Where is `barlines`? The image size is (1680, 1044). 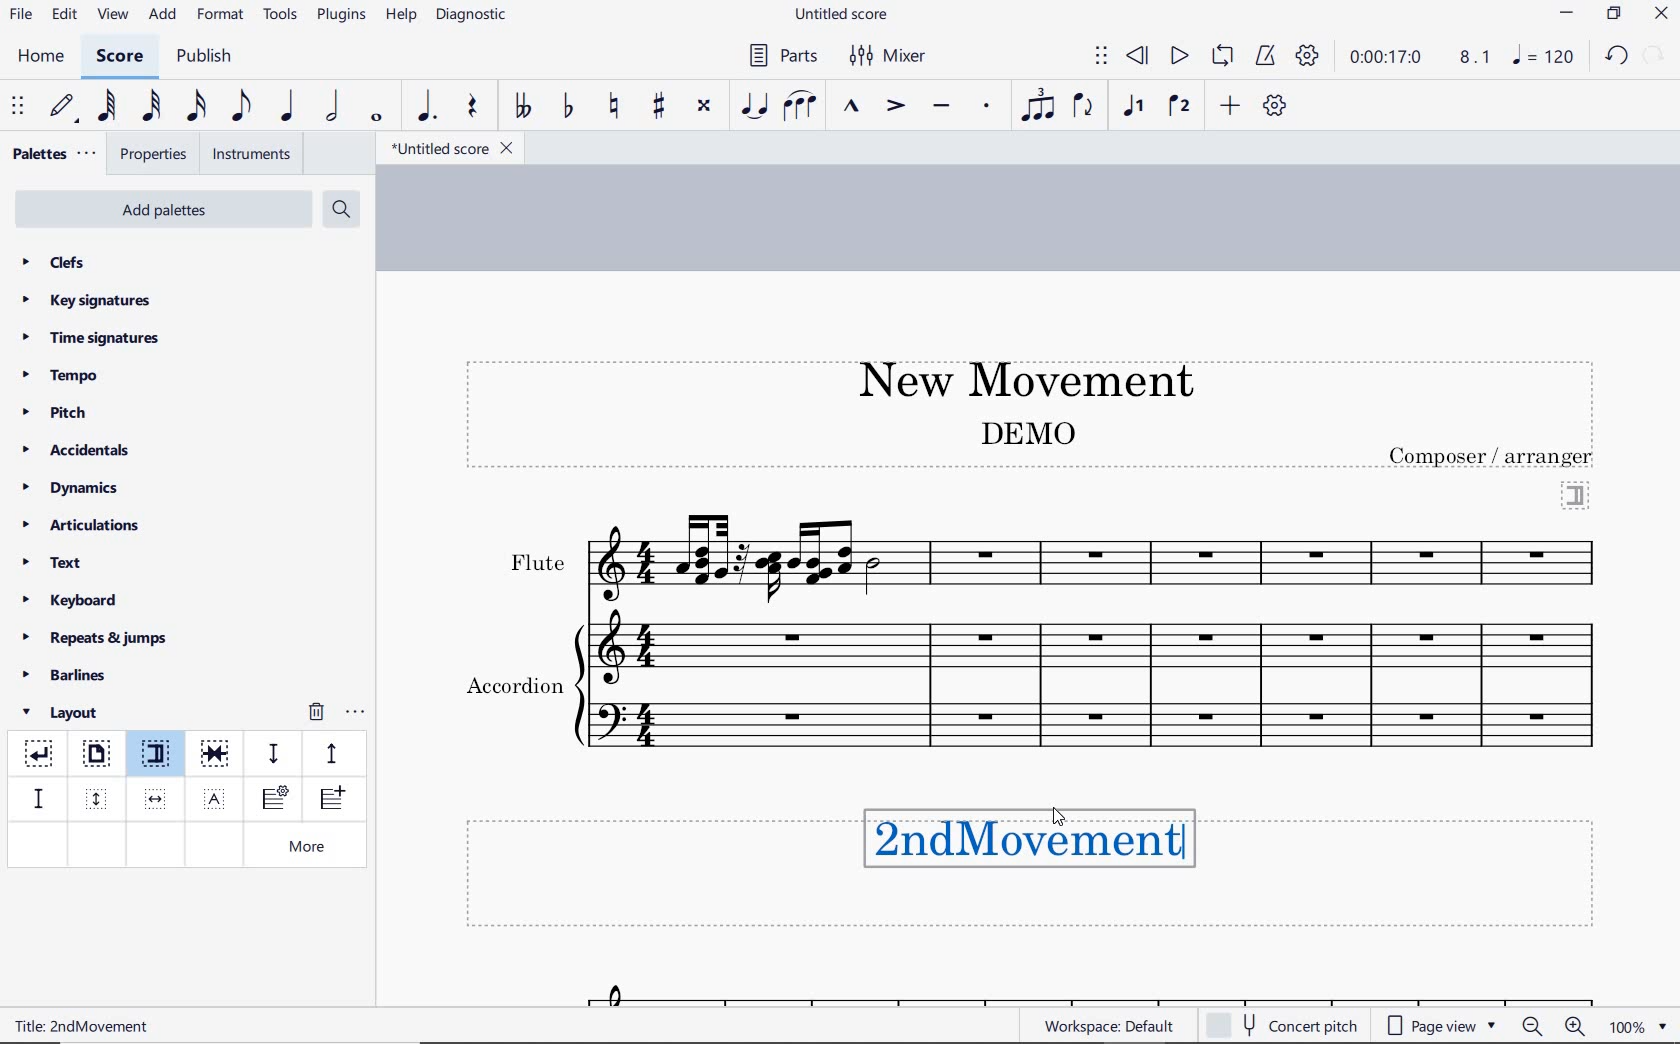
barlines is located at coordinates (71, 676).